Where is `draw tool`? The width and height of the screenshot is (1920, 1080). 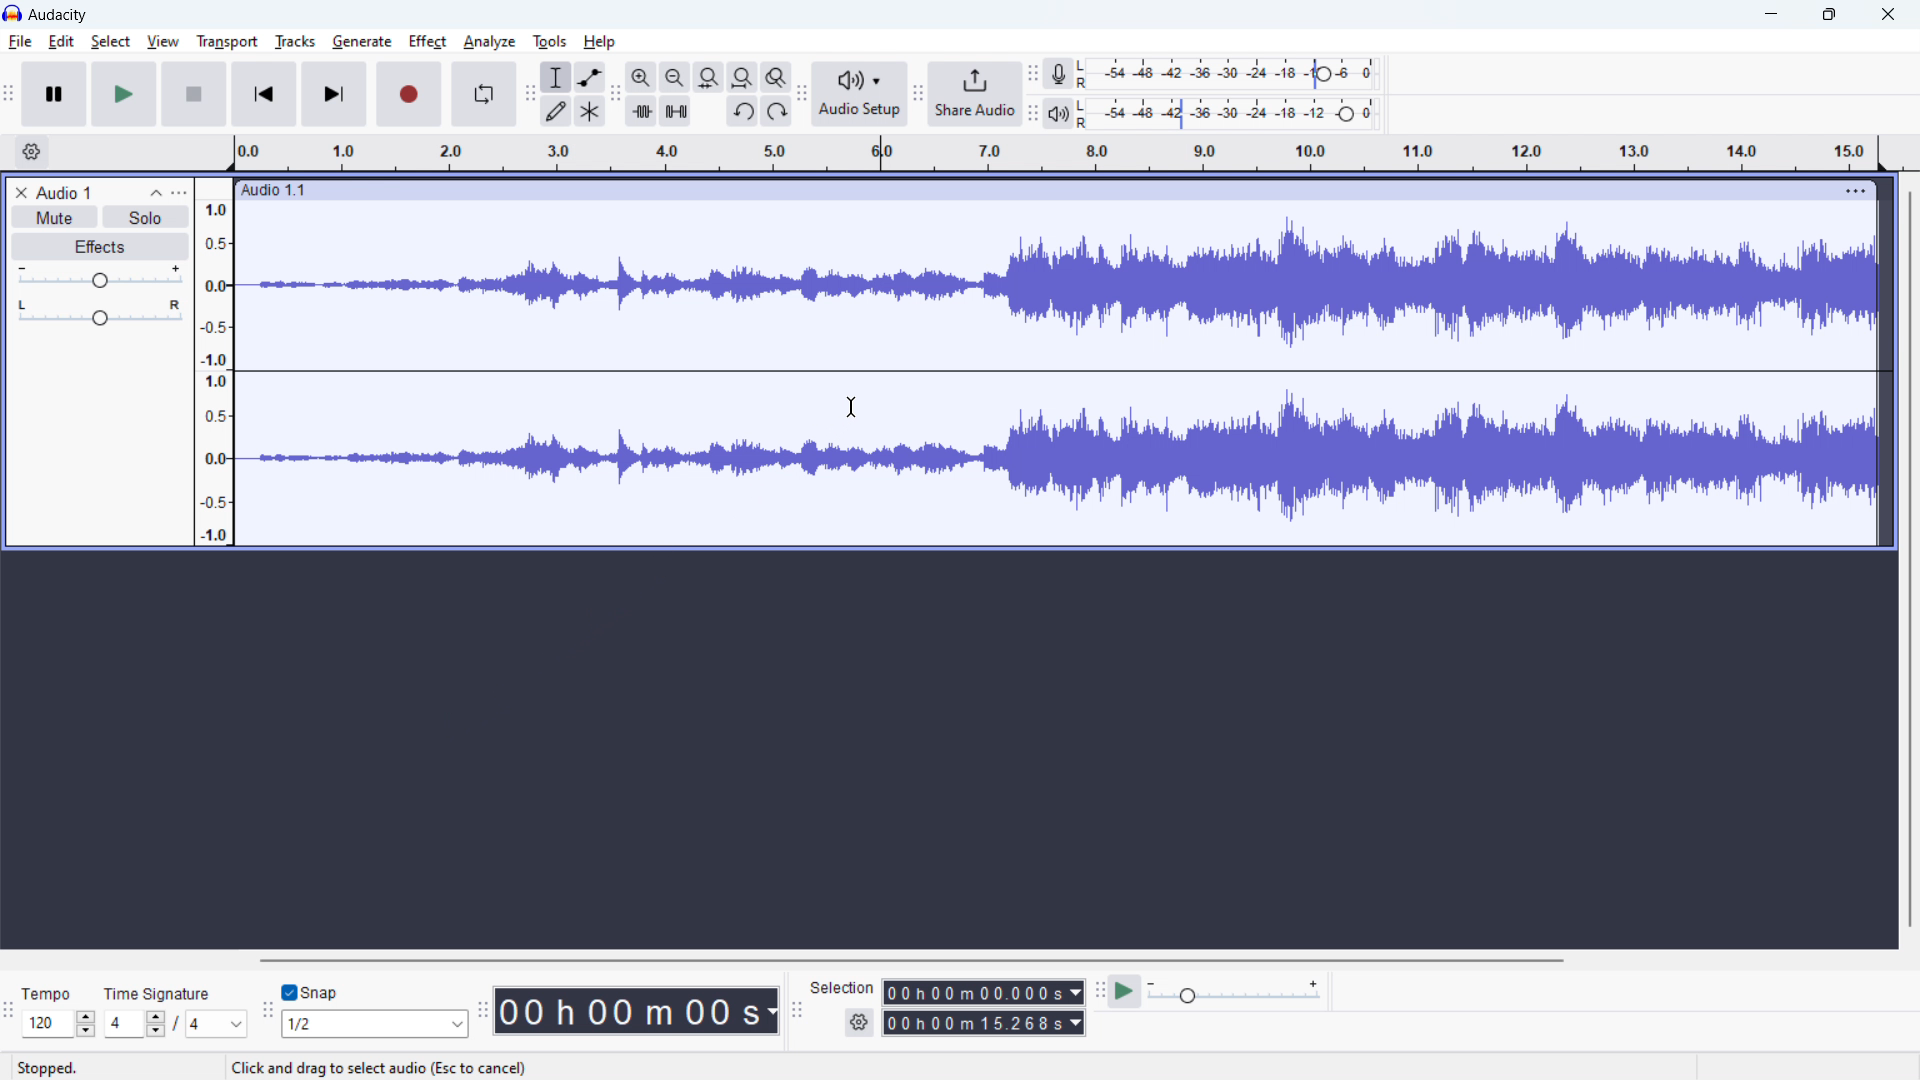
draw tool is located at coordinates (557, 112).